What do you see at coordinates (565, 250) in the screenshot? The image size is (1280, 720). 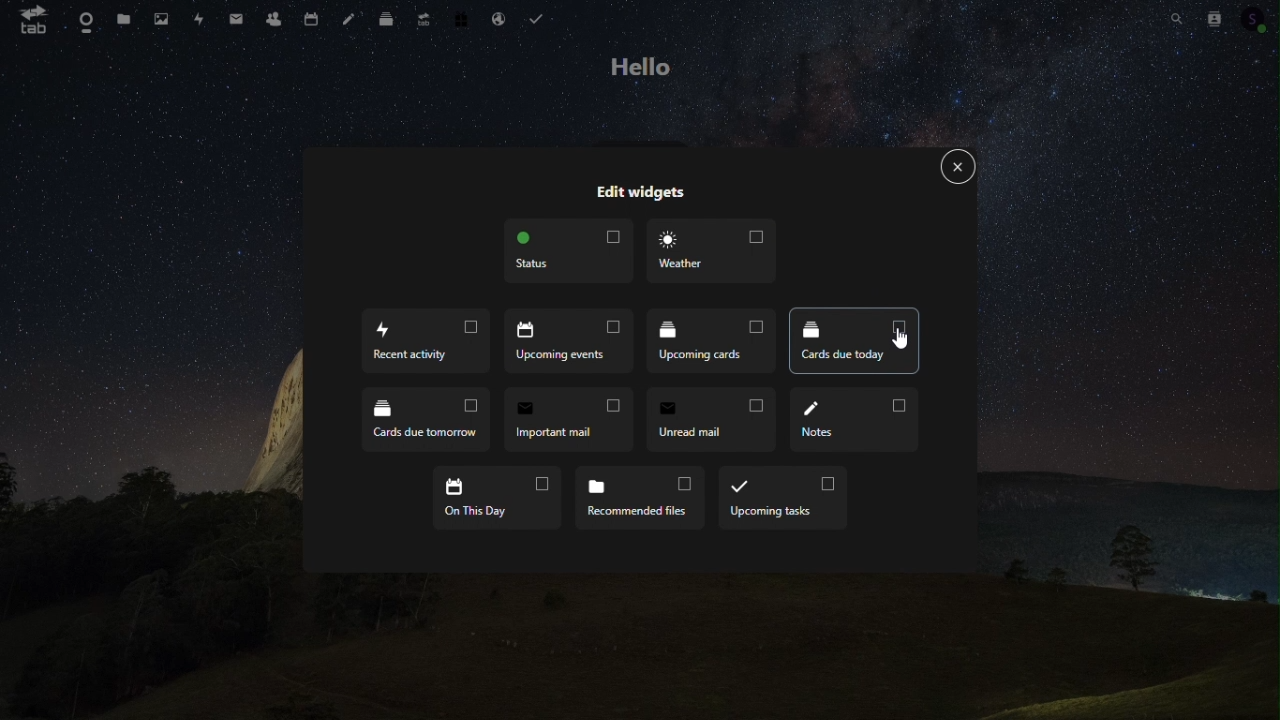 I see `Status` at bounding box center [565, 250].